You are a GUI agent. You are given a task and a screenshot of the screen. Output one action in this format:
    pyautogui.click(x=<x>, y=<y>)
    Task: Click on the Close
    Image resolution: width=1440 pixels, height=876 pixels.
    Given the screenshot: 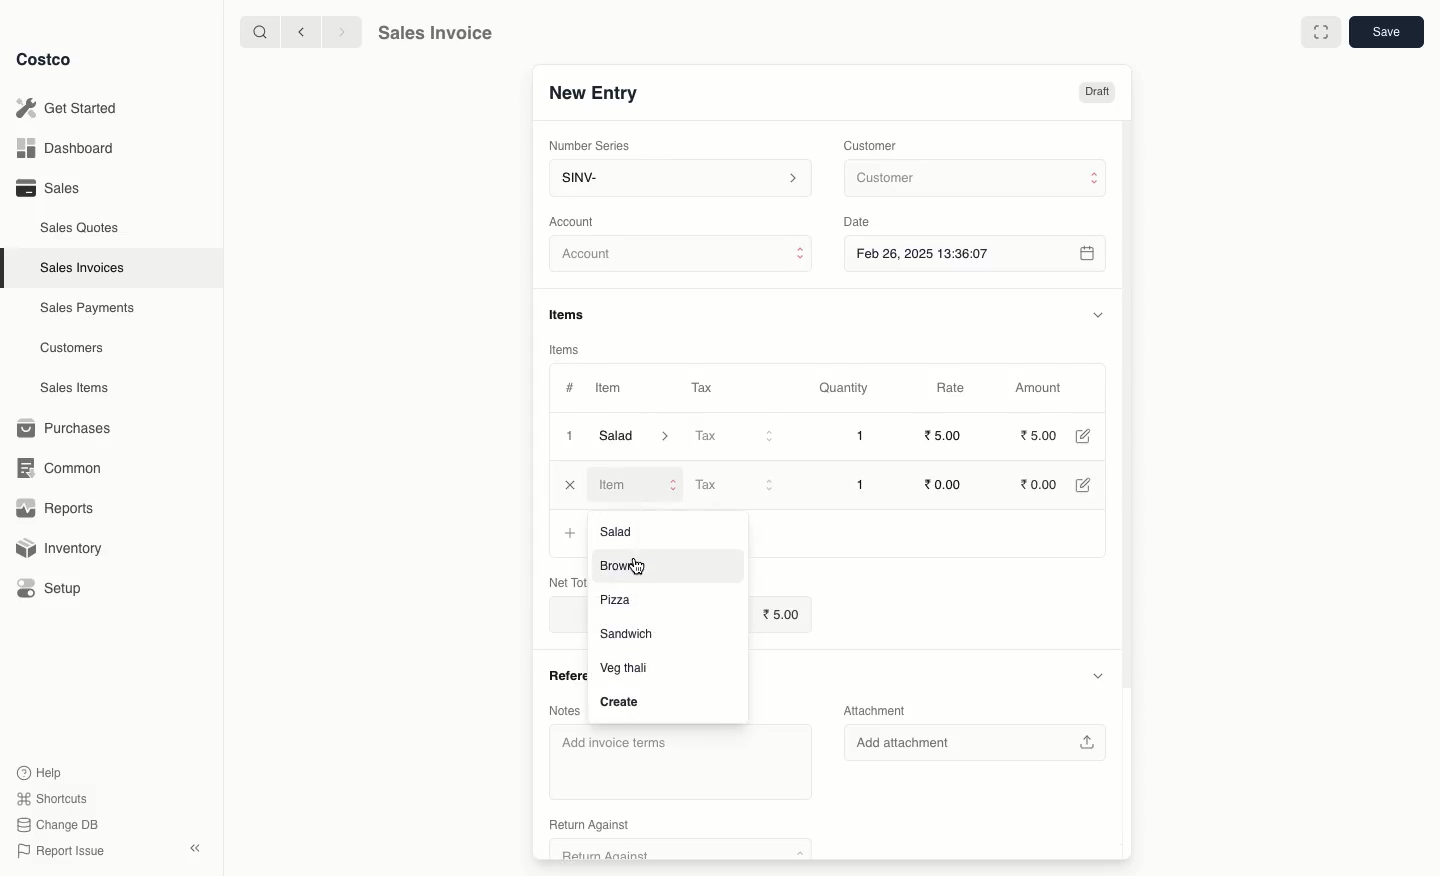 What is the action you would take?
    pyautogui.click(x=571, y=485)
    